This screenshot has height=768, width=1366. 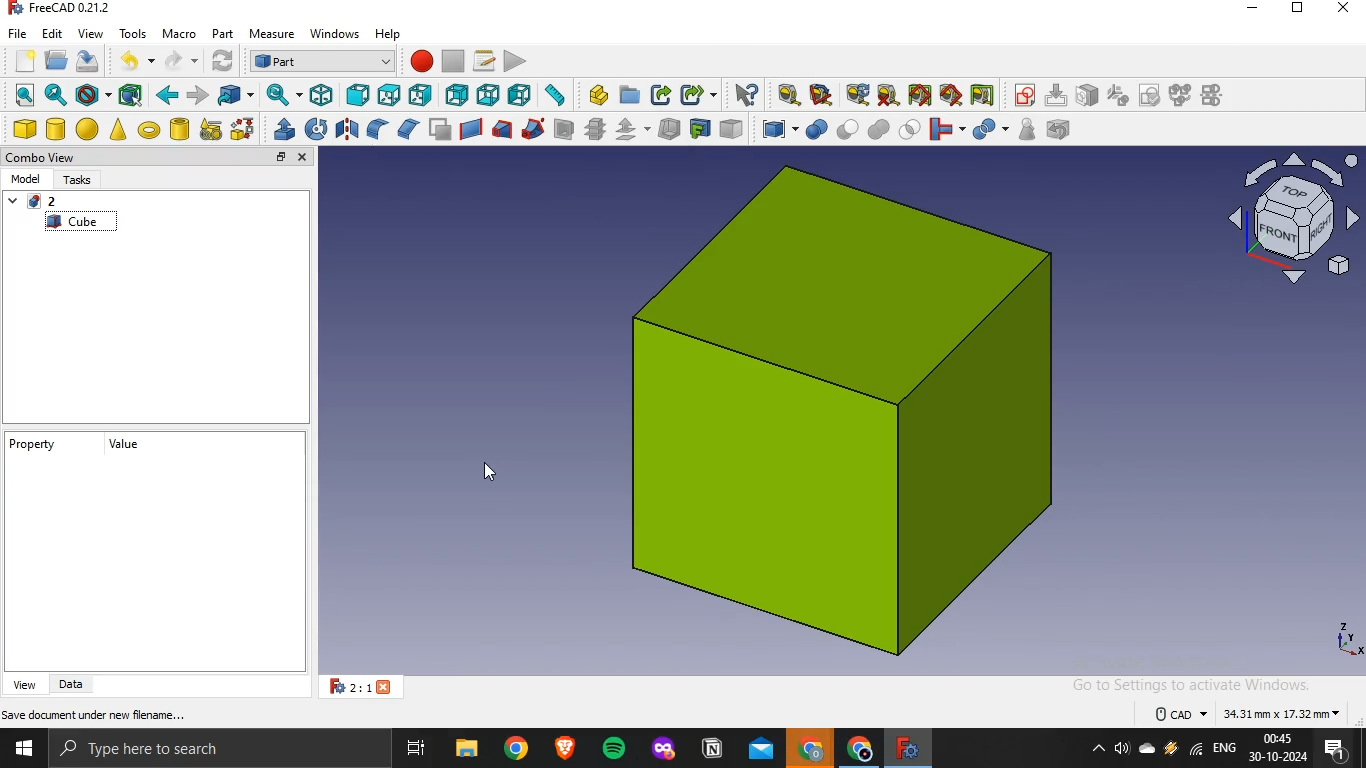 I want to click on cross section, so click(x=594, y=128).